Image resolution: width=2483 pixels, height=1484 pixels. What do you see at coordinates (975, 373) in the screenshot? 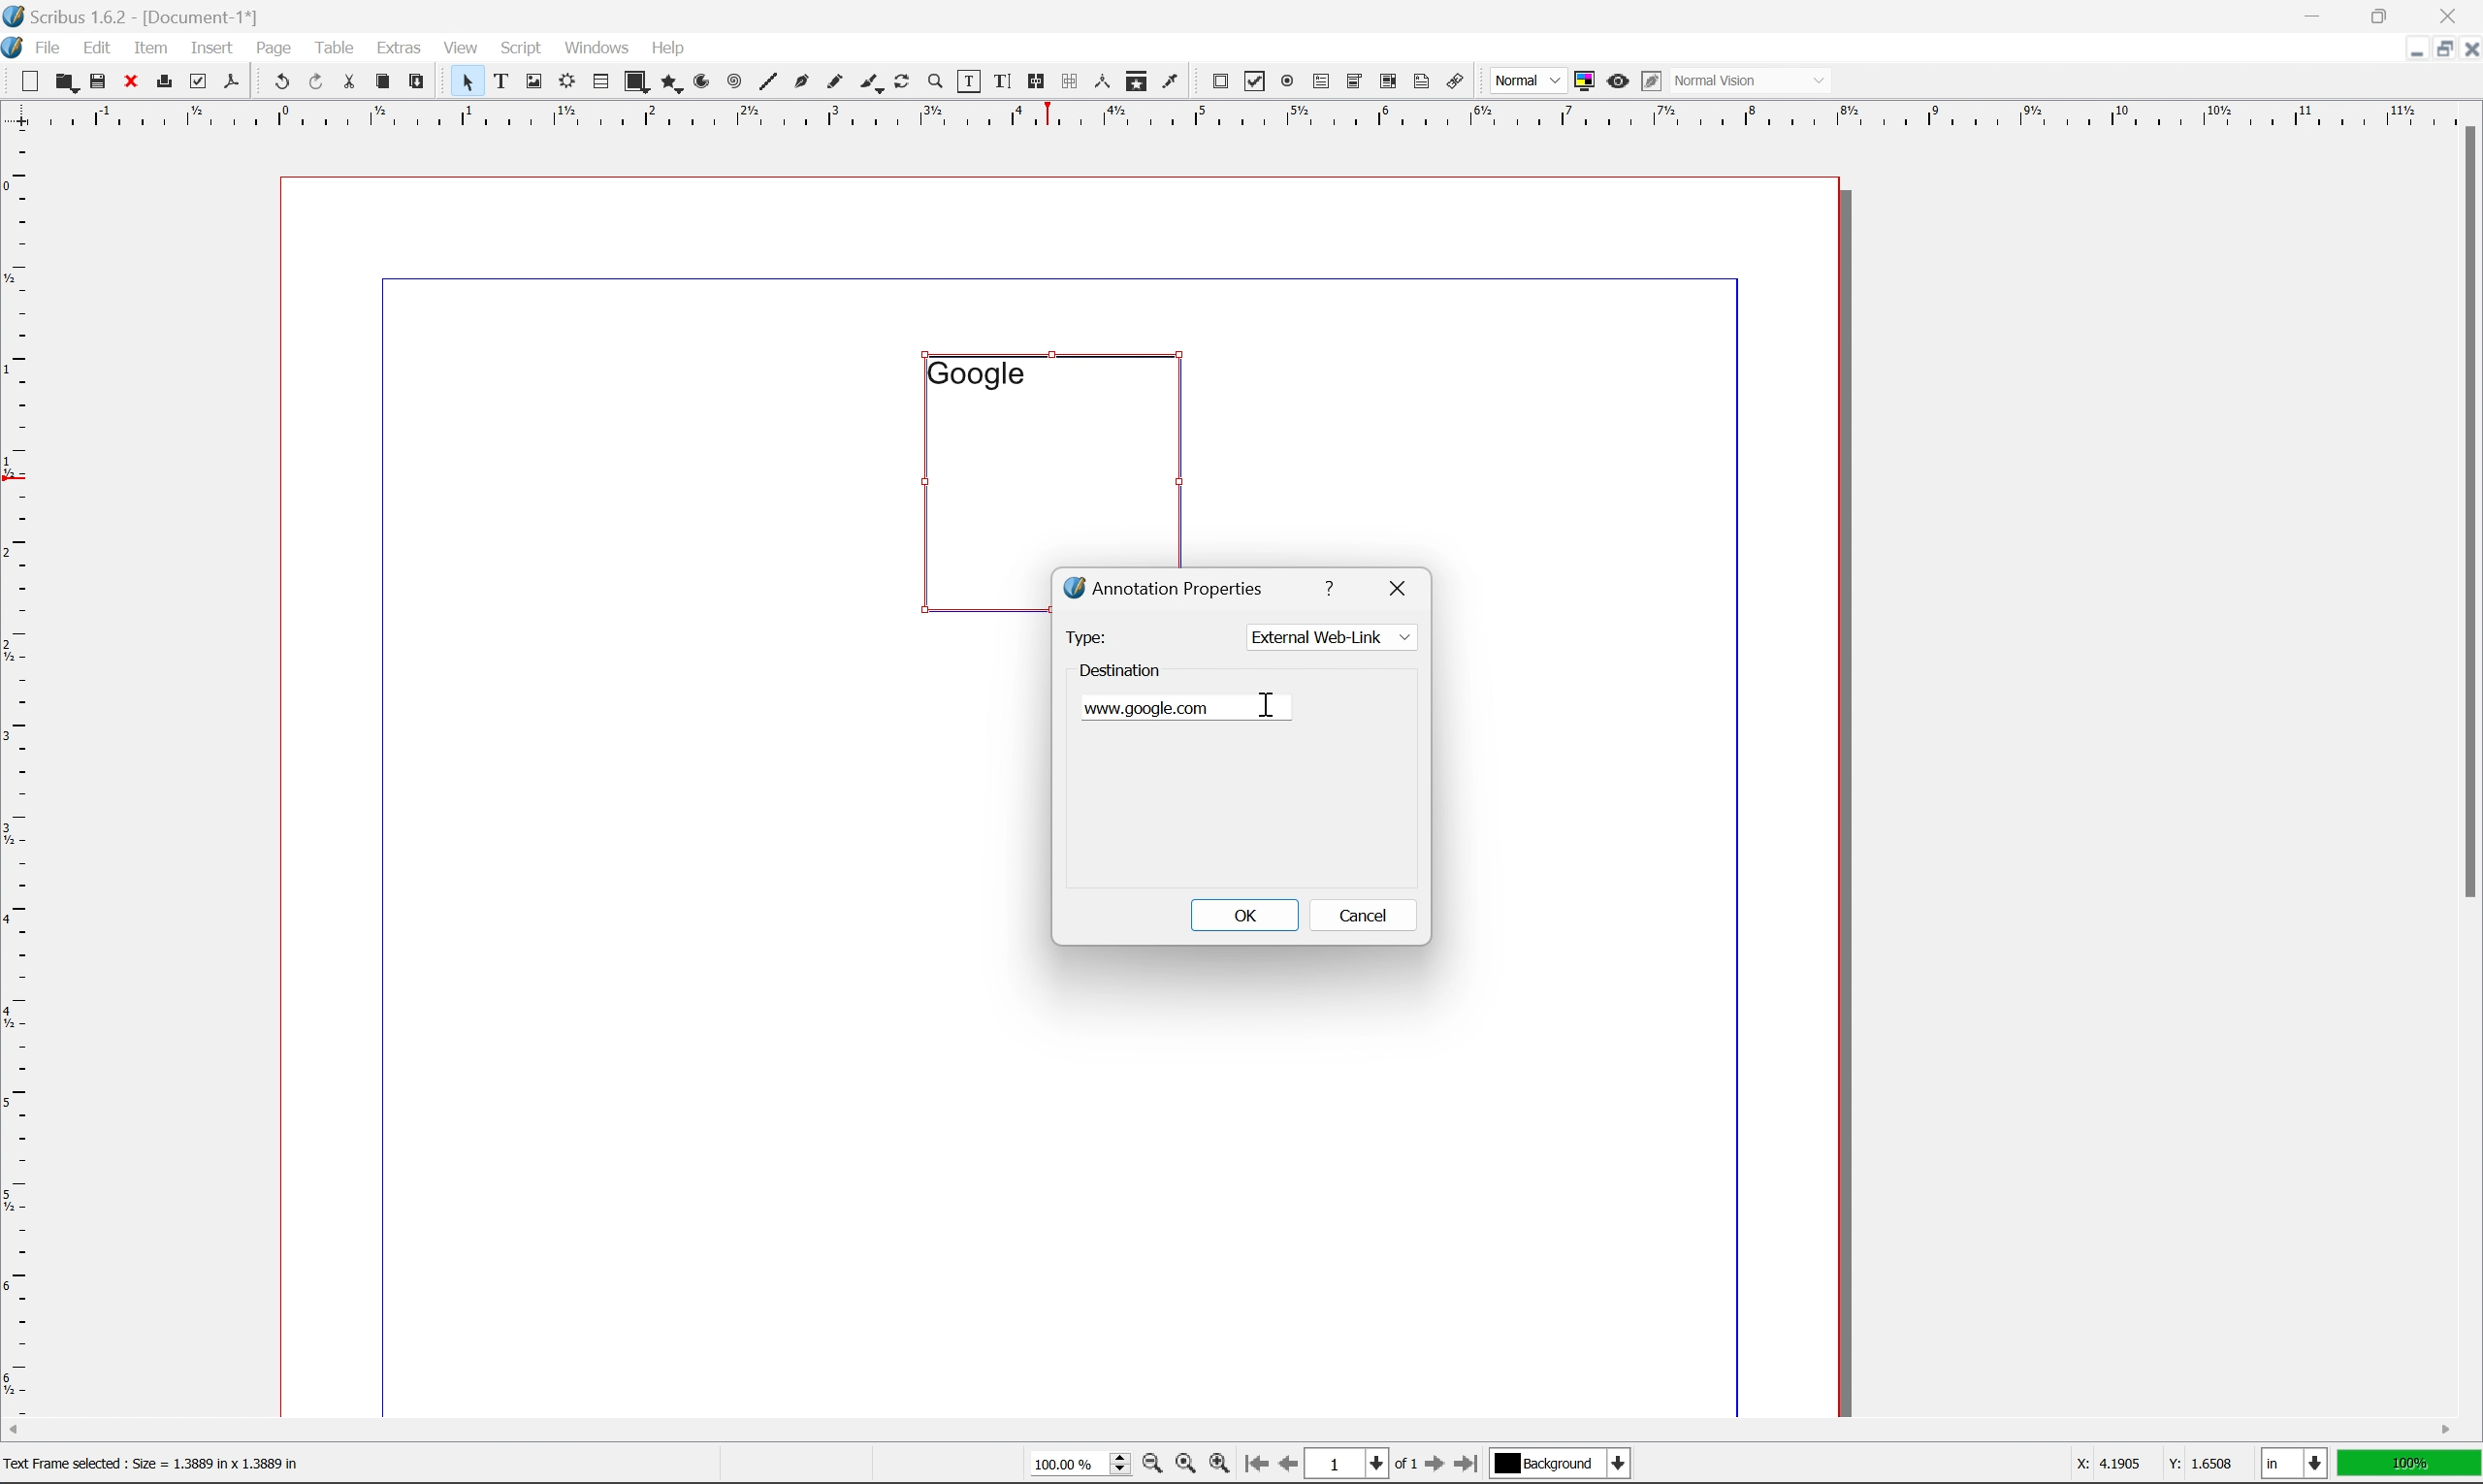
I see `google` at bounding box center [975, 373].